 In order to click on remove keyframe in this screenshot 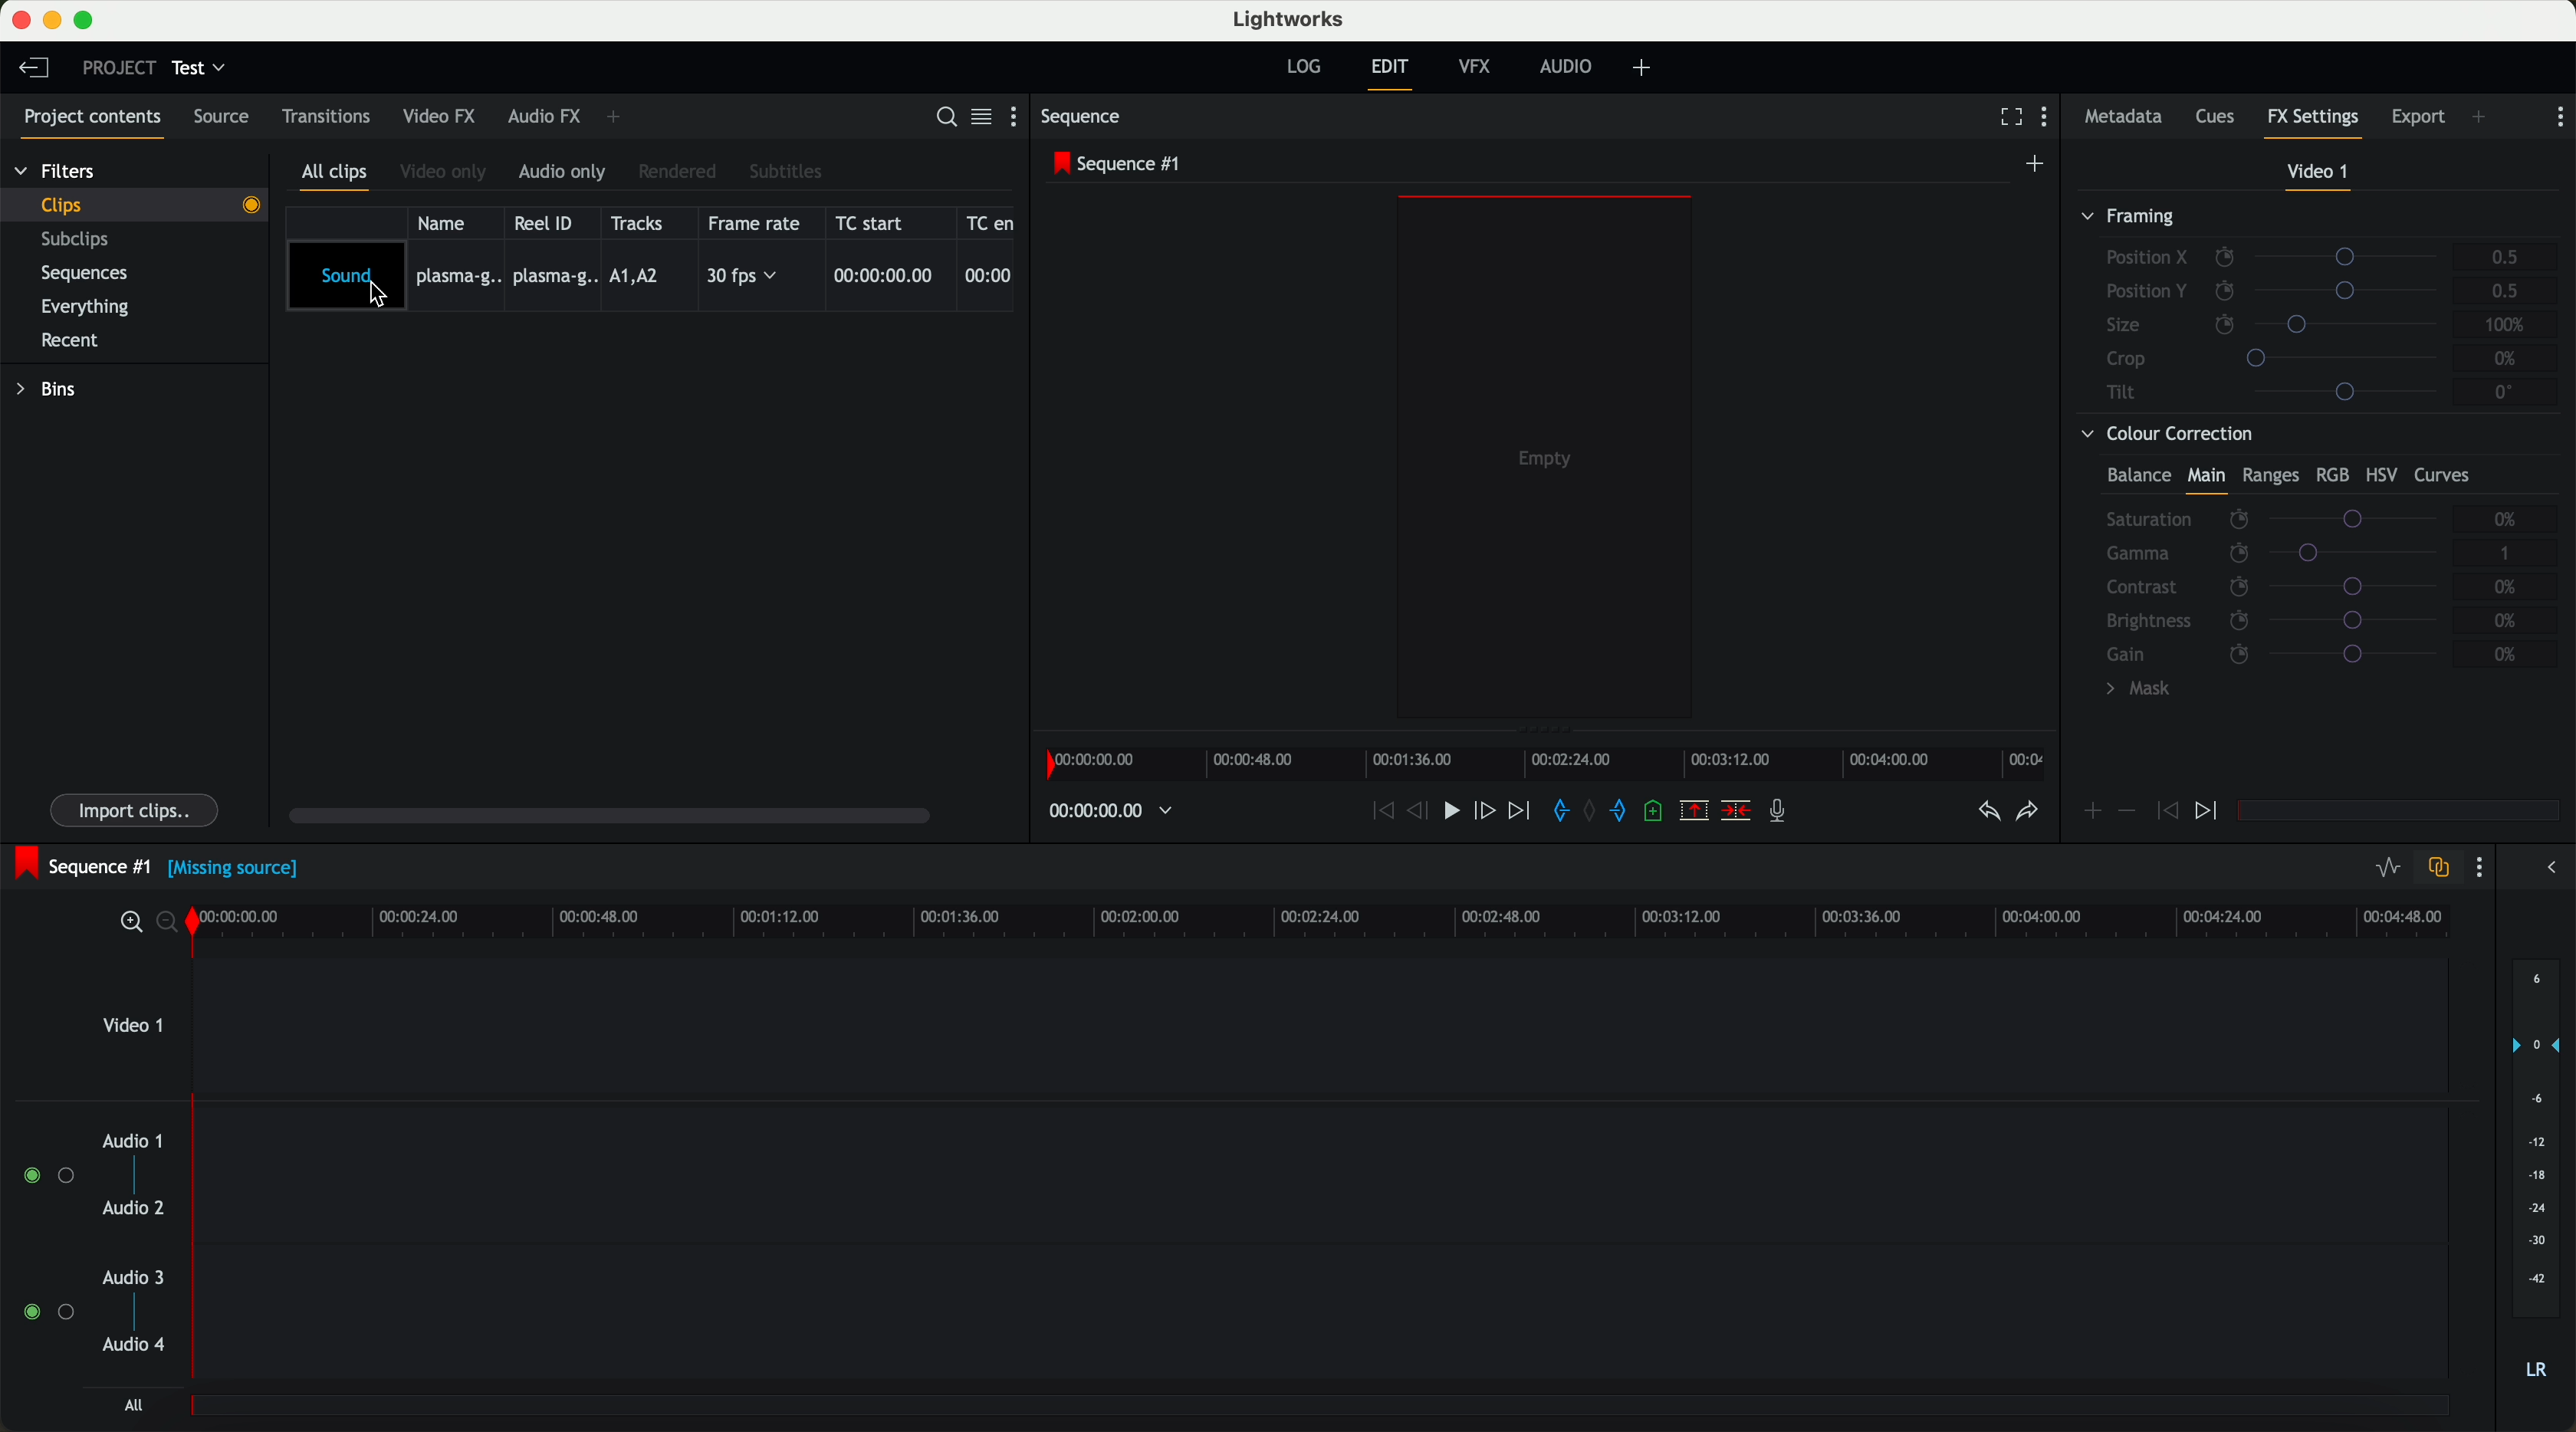, I will do `click(2128, 811)`.